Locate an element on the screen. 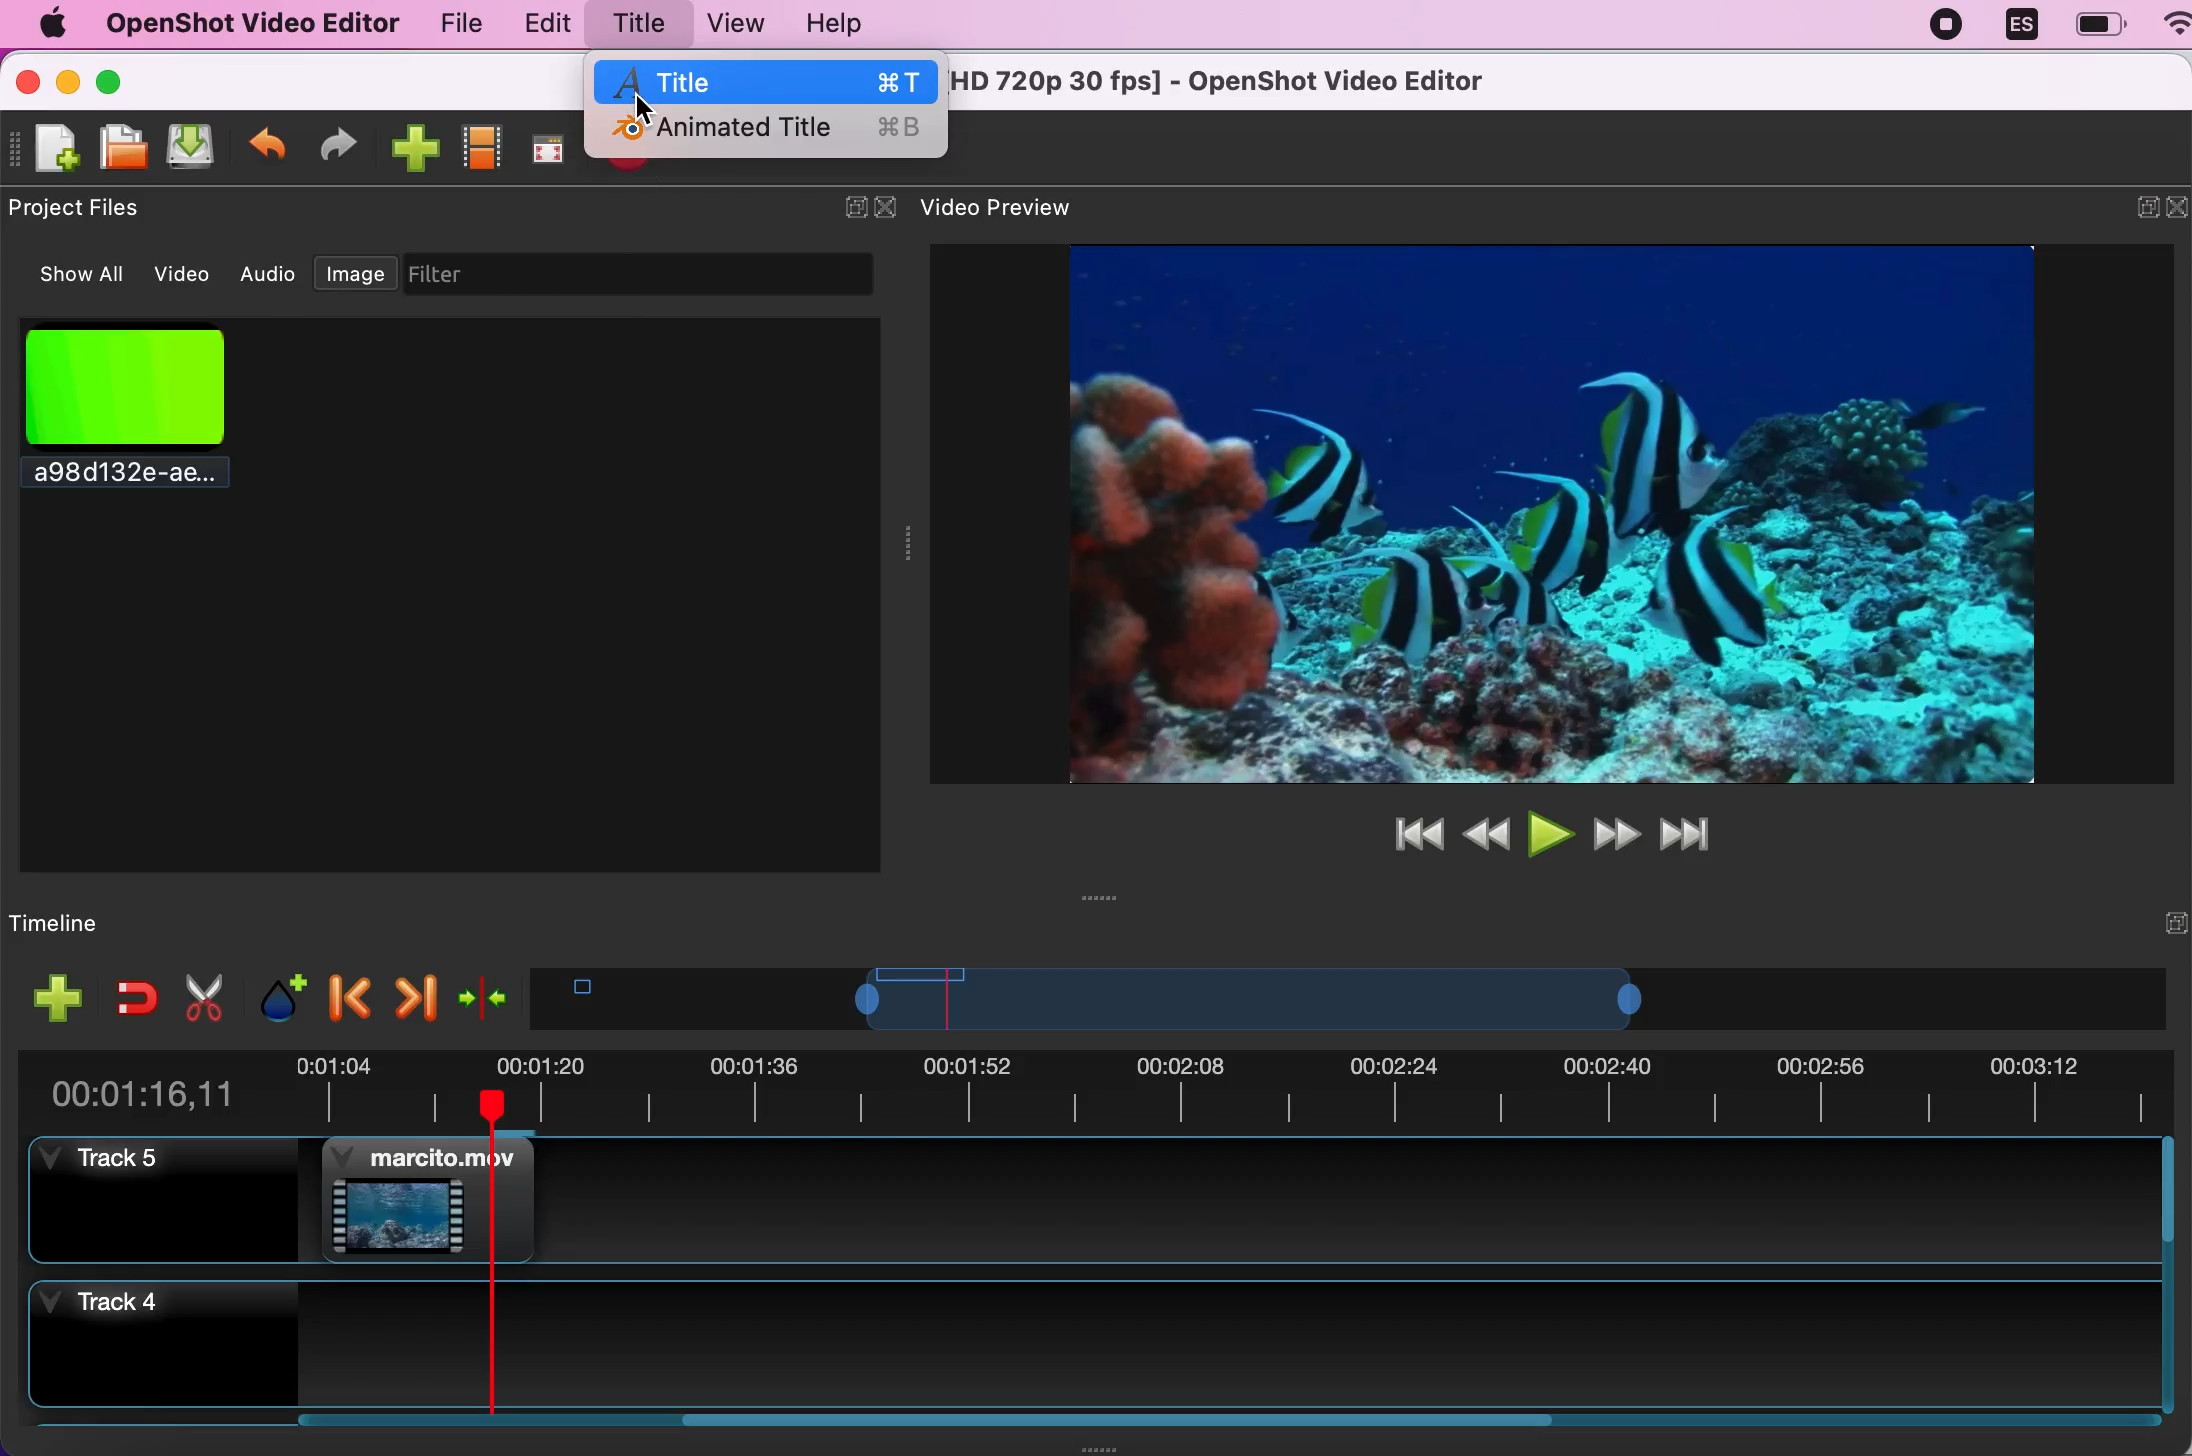 This screenshot has height=1456, width=2192. help is located at coordinates (852, 25).